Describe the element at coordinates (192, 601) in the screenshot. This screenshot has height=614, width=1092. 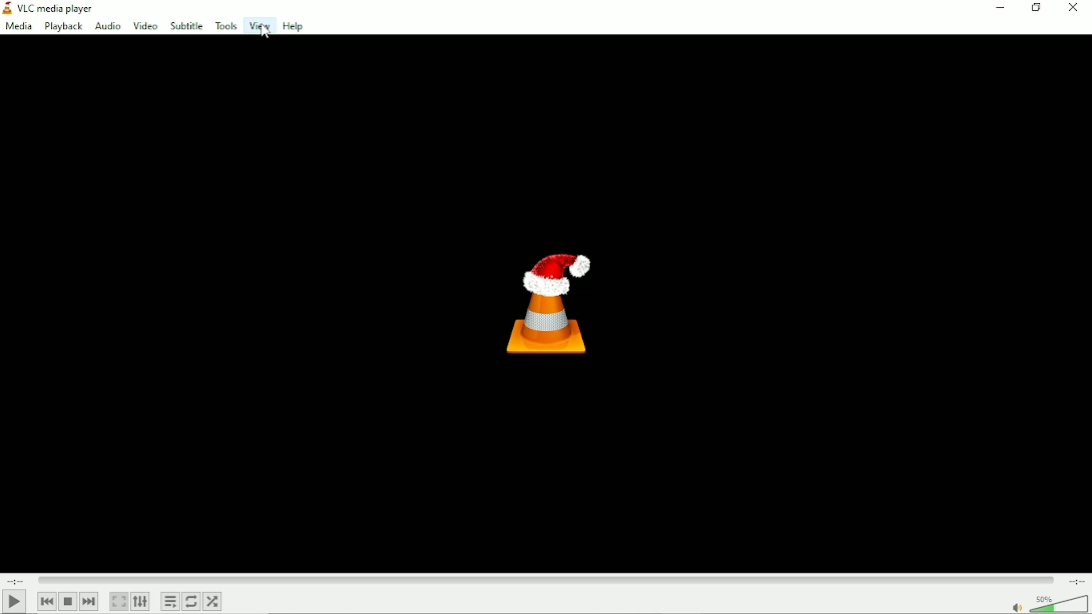
I see `Toggle between loop all, loop one and no loop` at that location.